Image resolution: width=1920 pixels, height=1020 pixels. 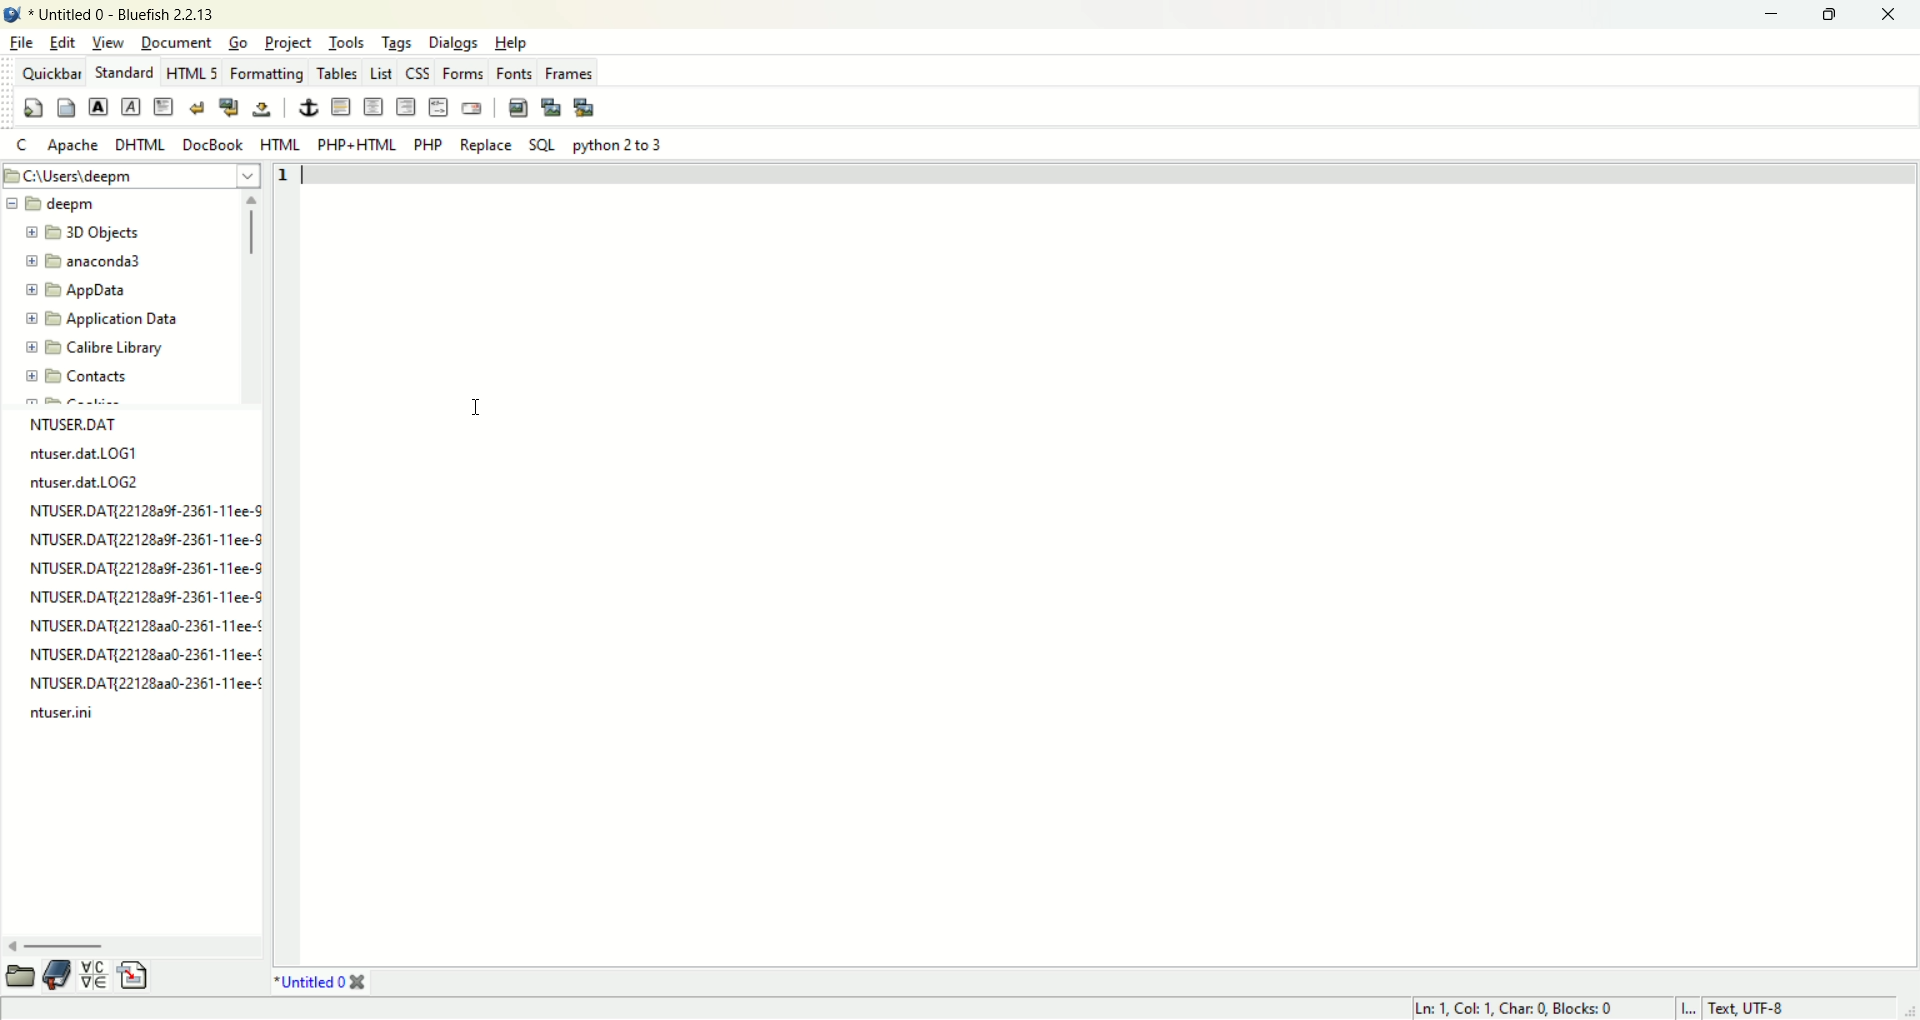 What do you see at coordinates (85, 453) in the screenshot?
I see `ntuser.dat.LOG1` at bounding box center [85, 453].